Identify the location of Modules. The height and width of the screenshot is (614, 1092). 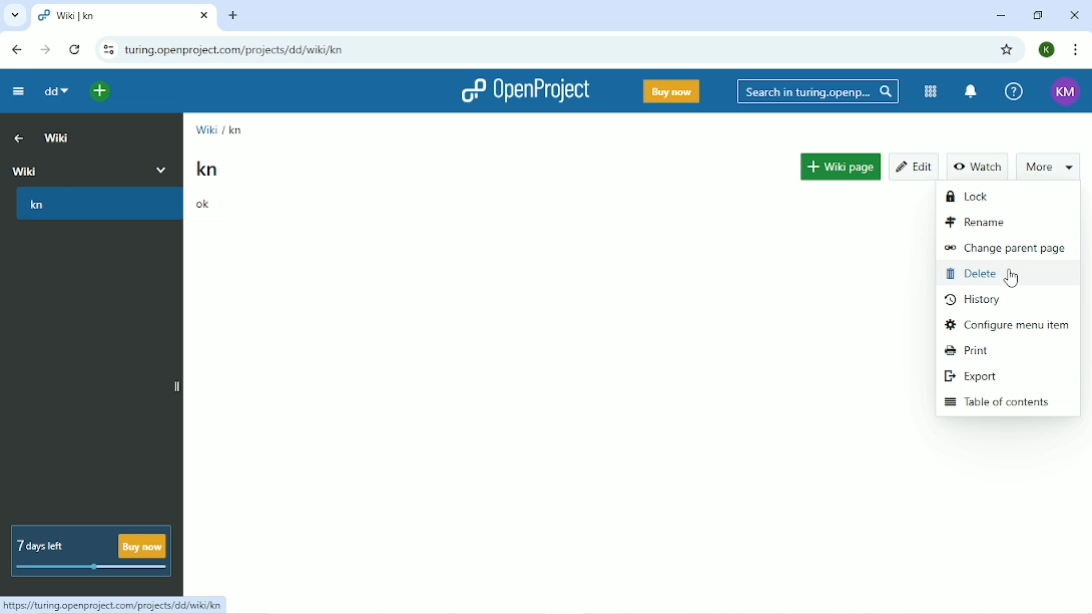
(930, 91).